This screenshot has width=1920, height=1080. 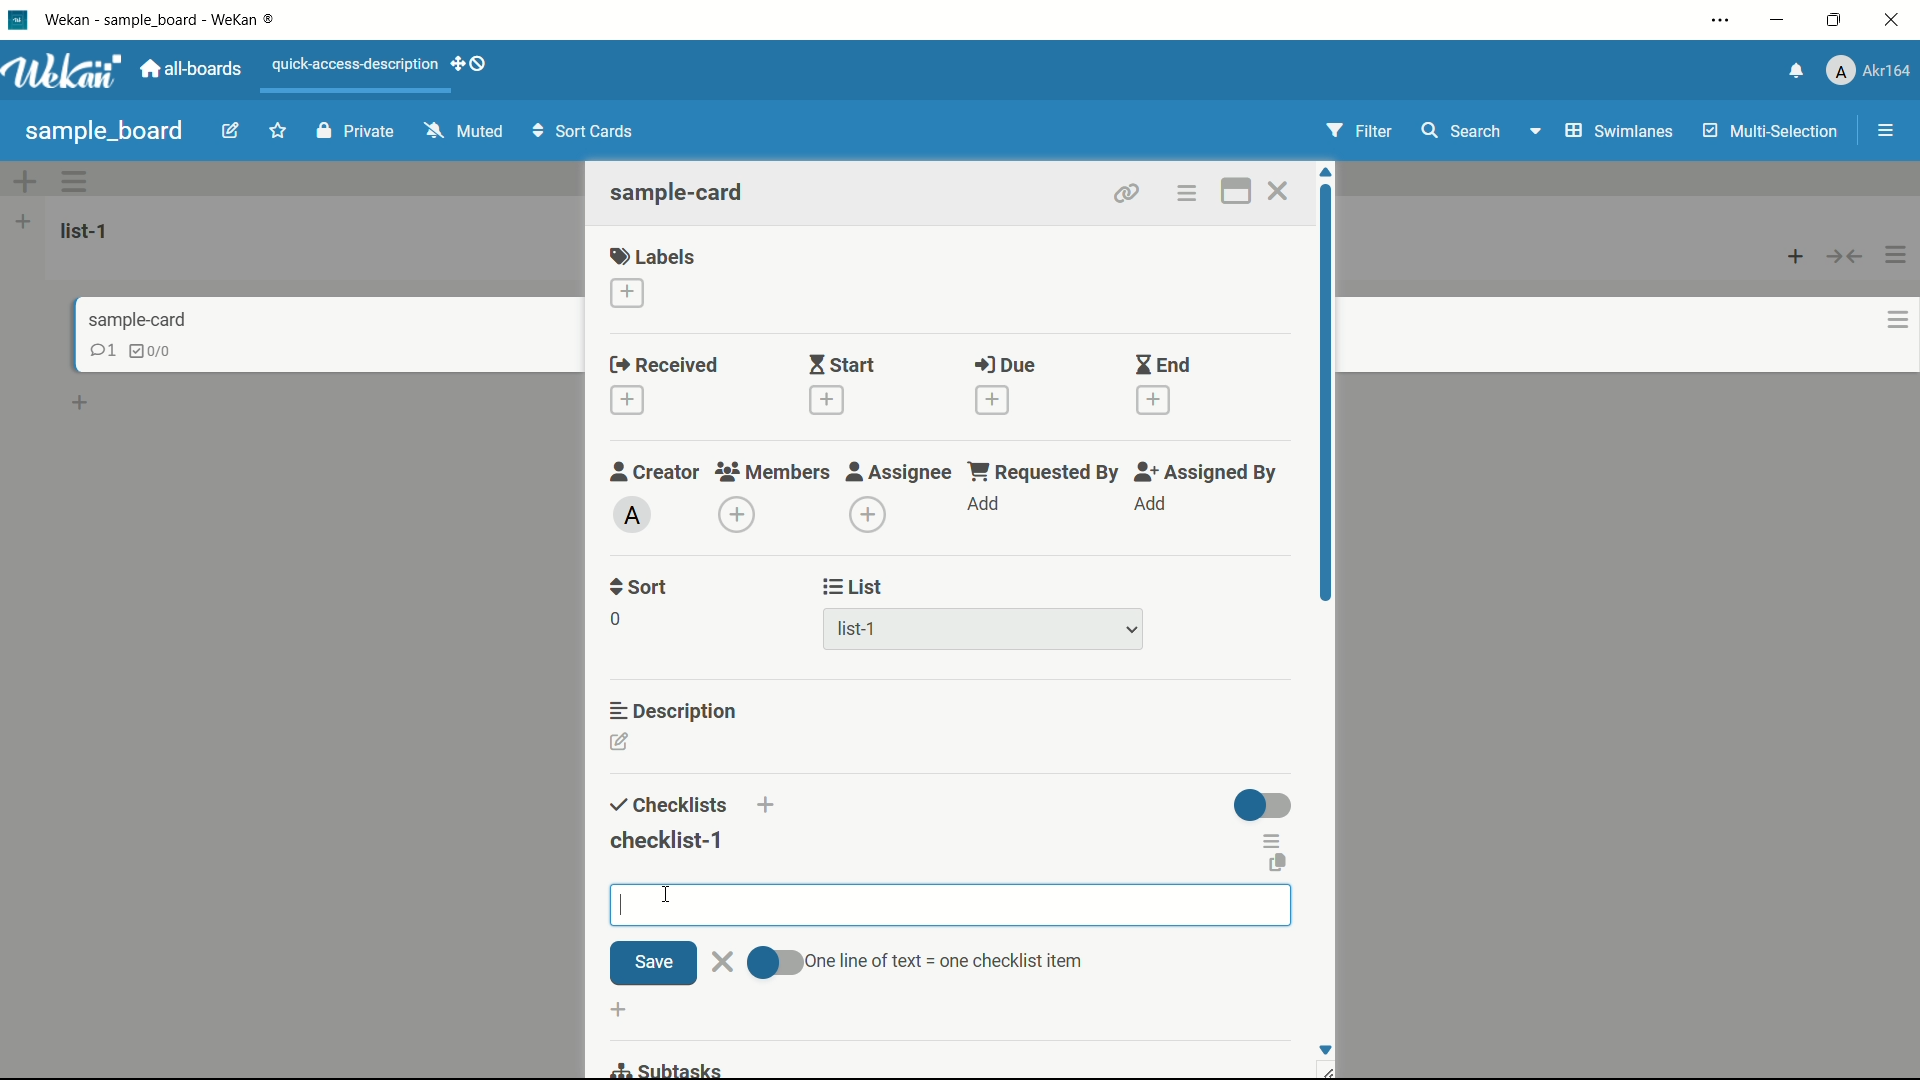 What do you see at coordinates (869, 516) in the screenshot?
I see `add assignee` at bounding box center [869, 516].